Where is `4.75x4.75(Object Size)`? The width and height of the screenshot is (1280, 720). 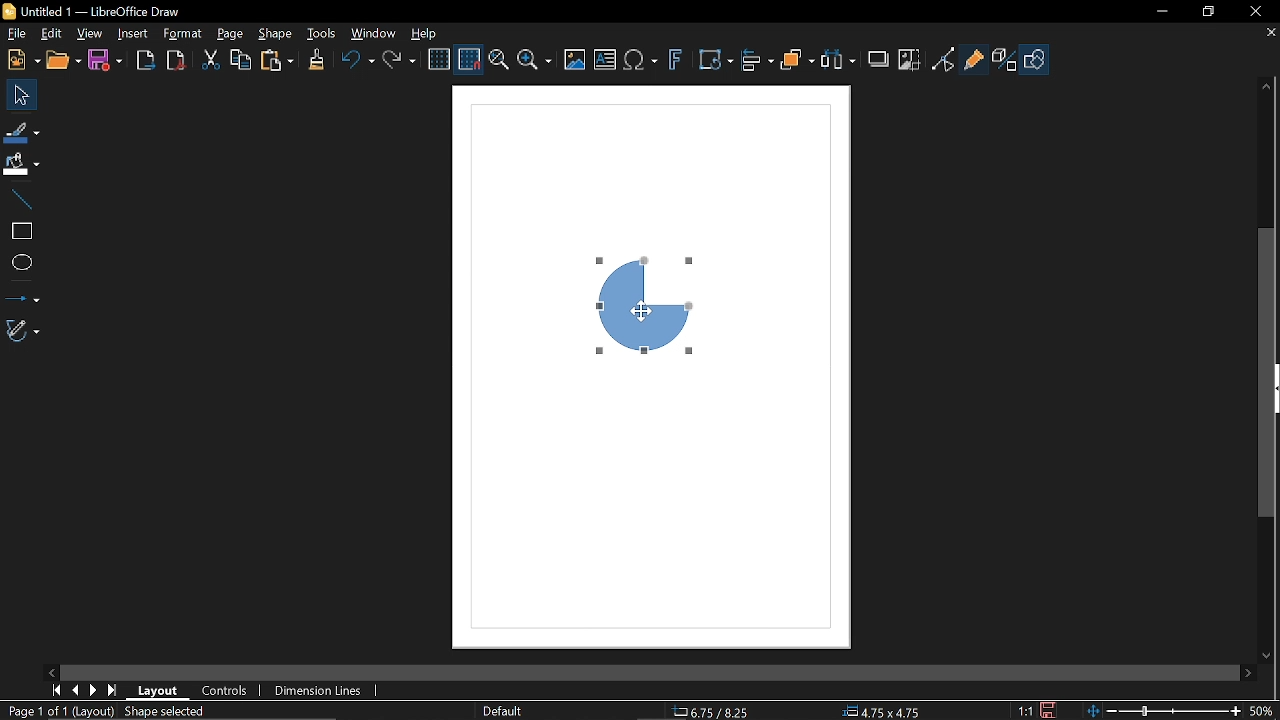 4.75x4.75(Object Size) is located at coordinates (885, 710).